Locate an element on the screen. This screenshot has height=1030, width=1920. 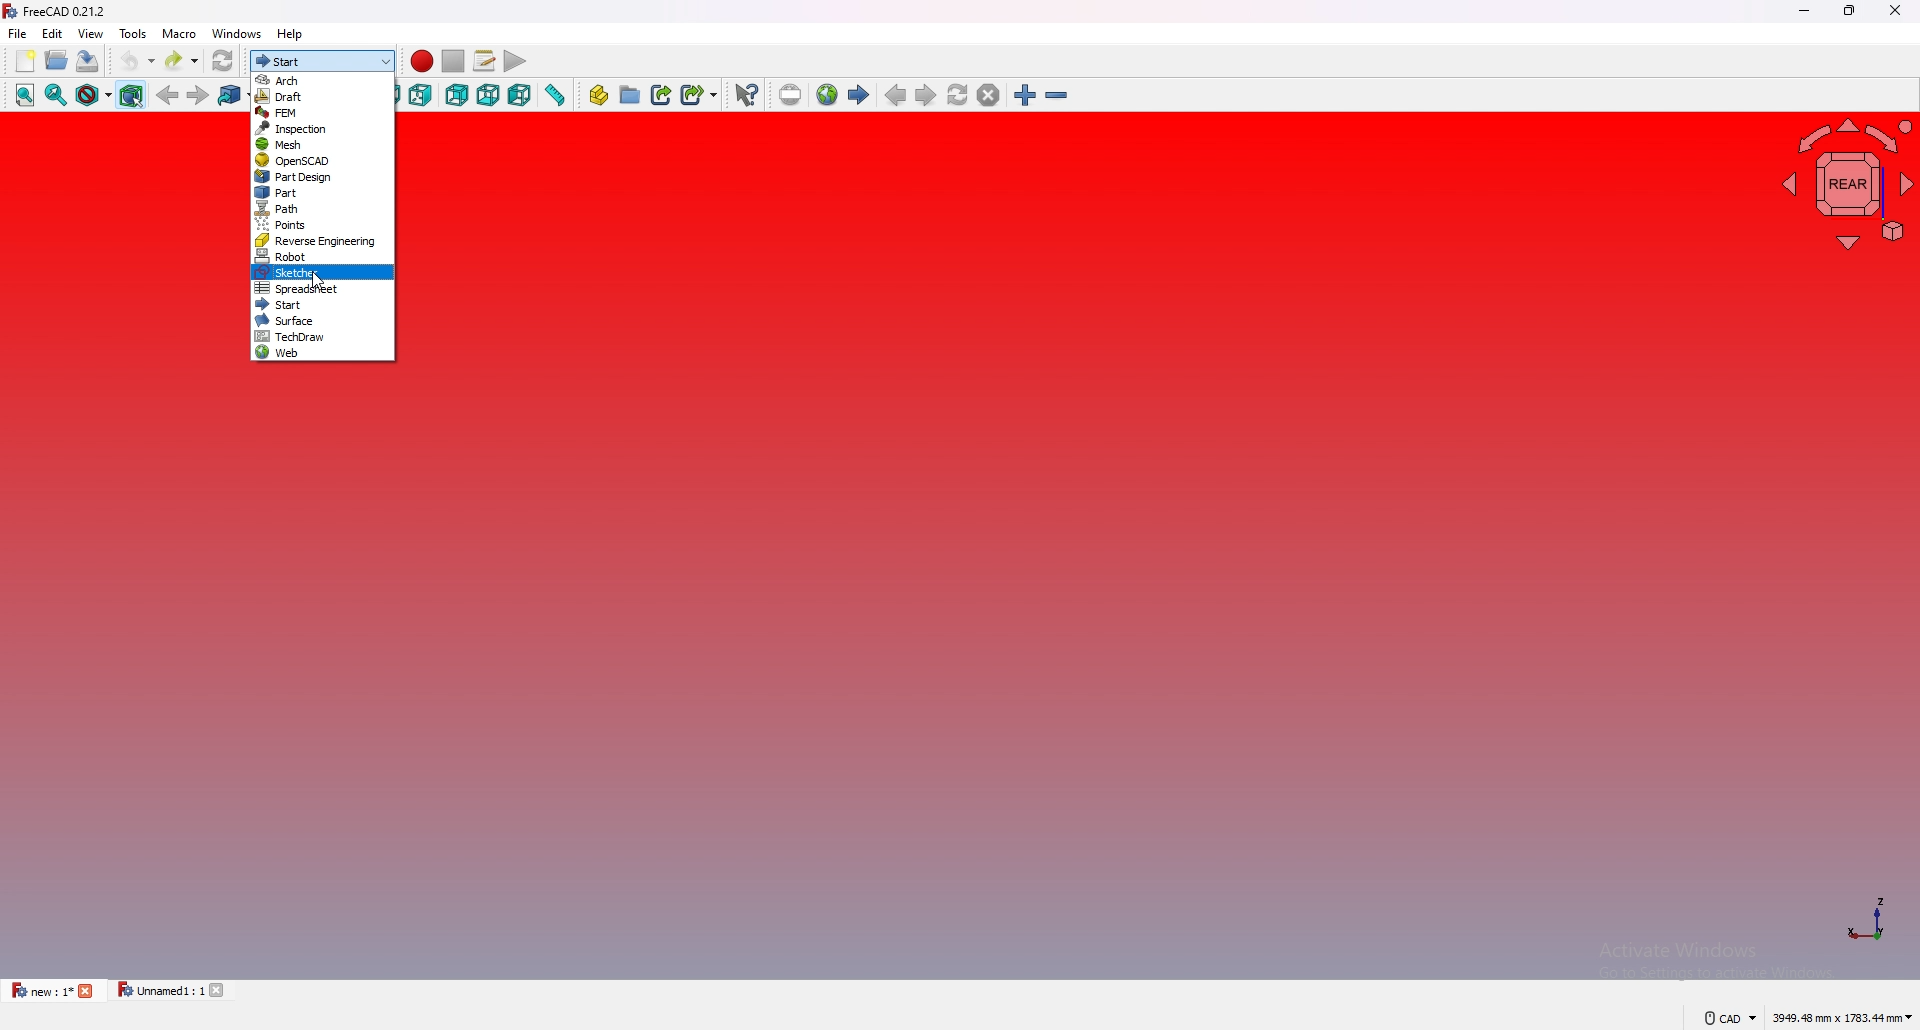
left is located at coordinates (521, 95).